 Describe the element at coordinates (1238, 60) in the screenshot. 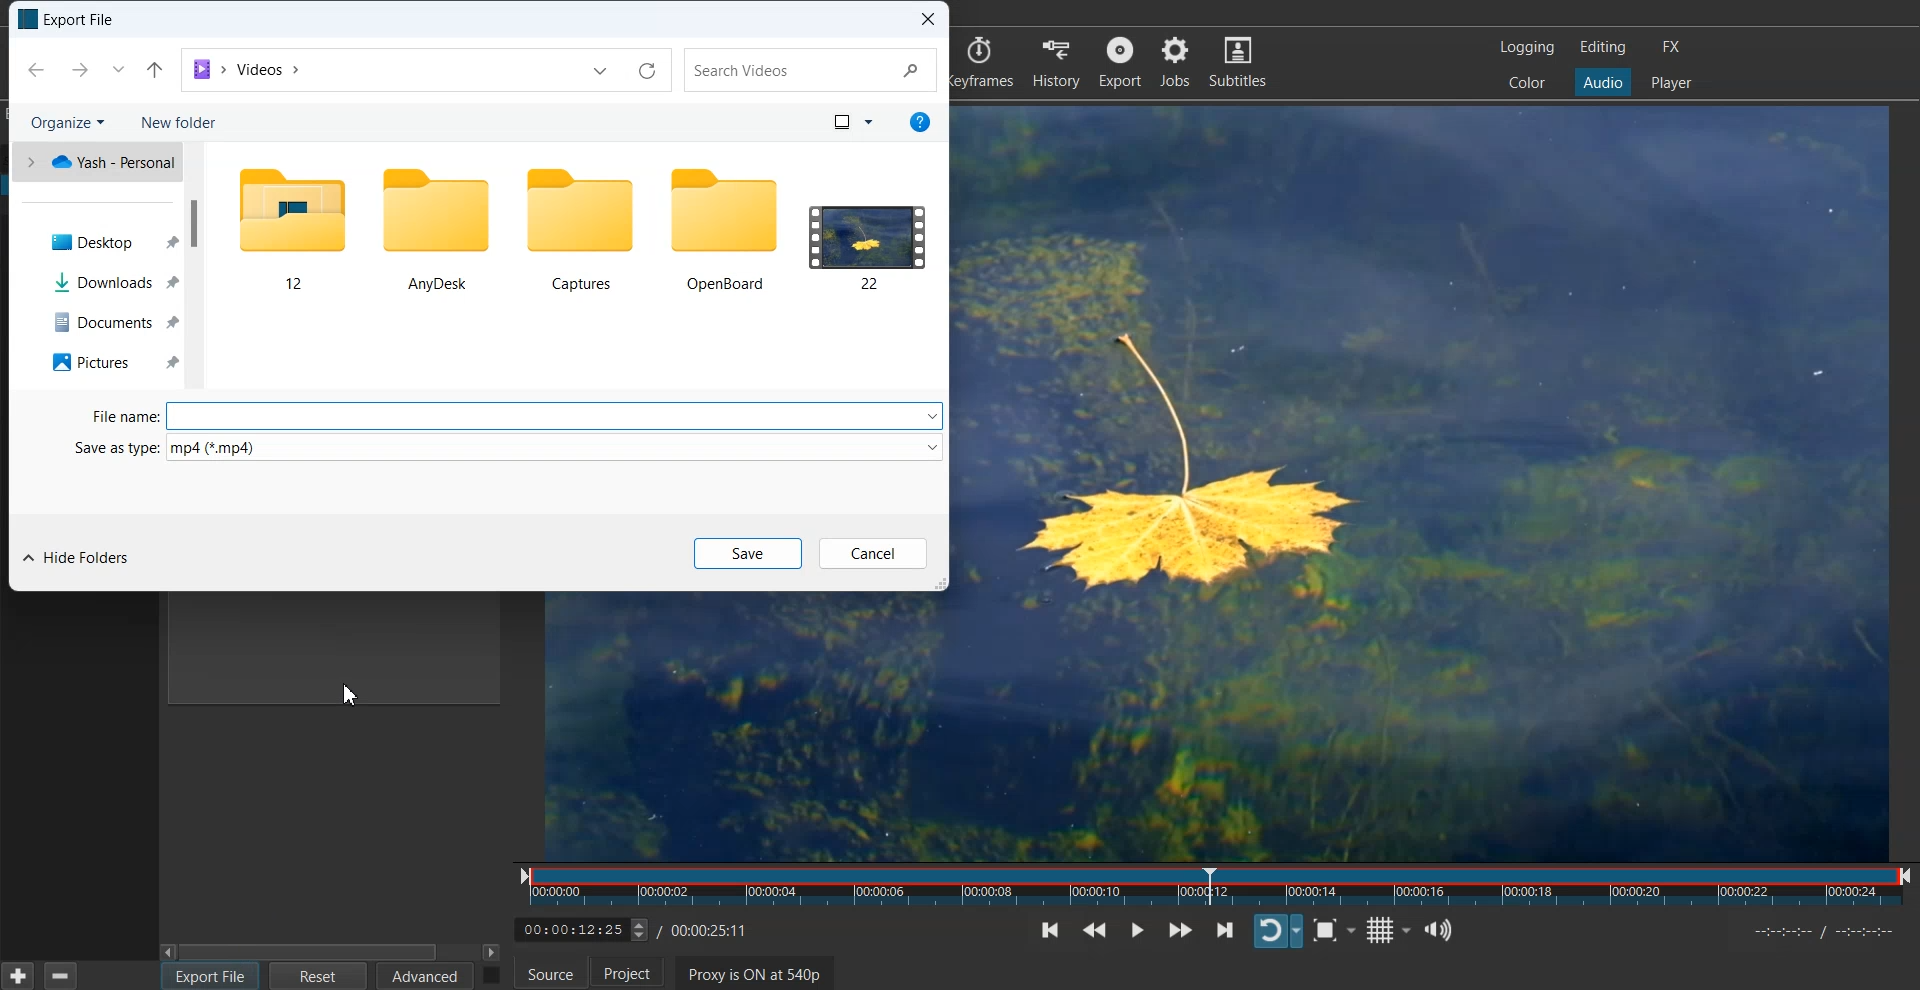

I see `Subtitles` at that location.